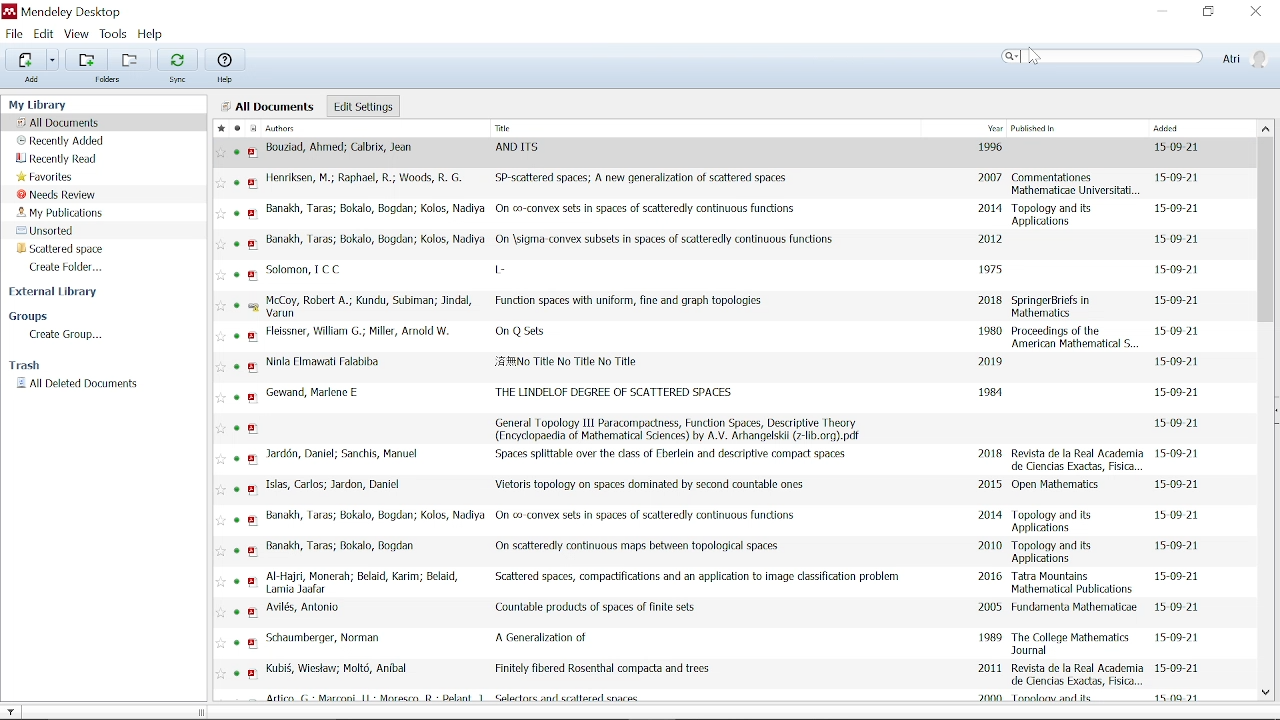  What do you see at coordinates (221, 183) in the screenshot?
I see `Add to favorite` at bounding box center [221, 183].